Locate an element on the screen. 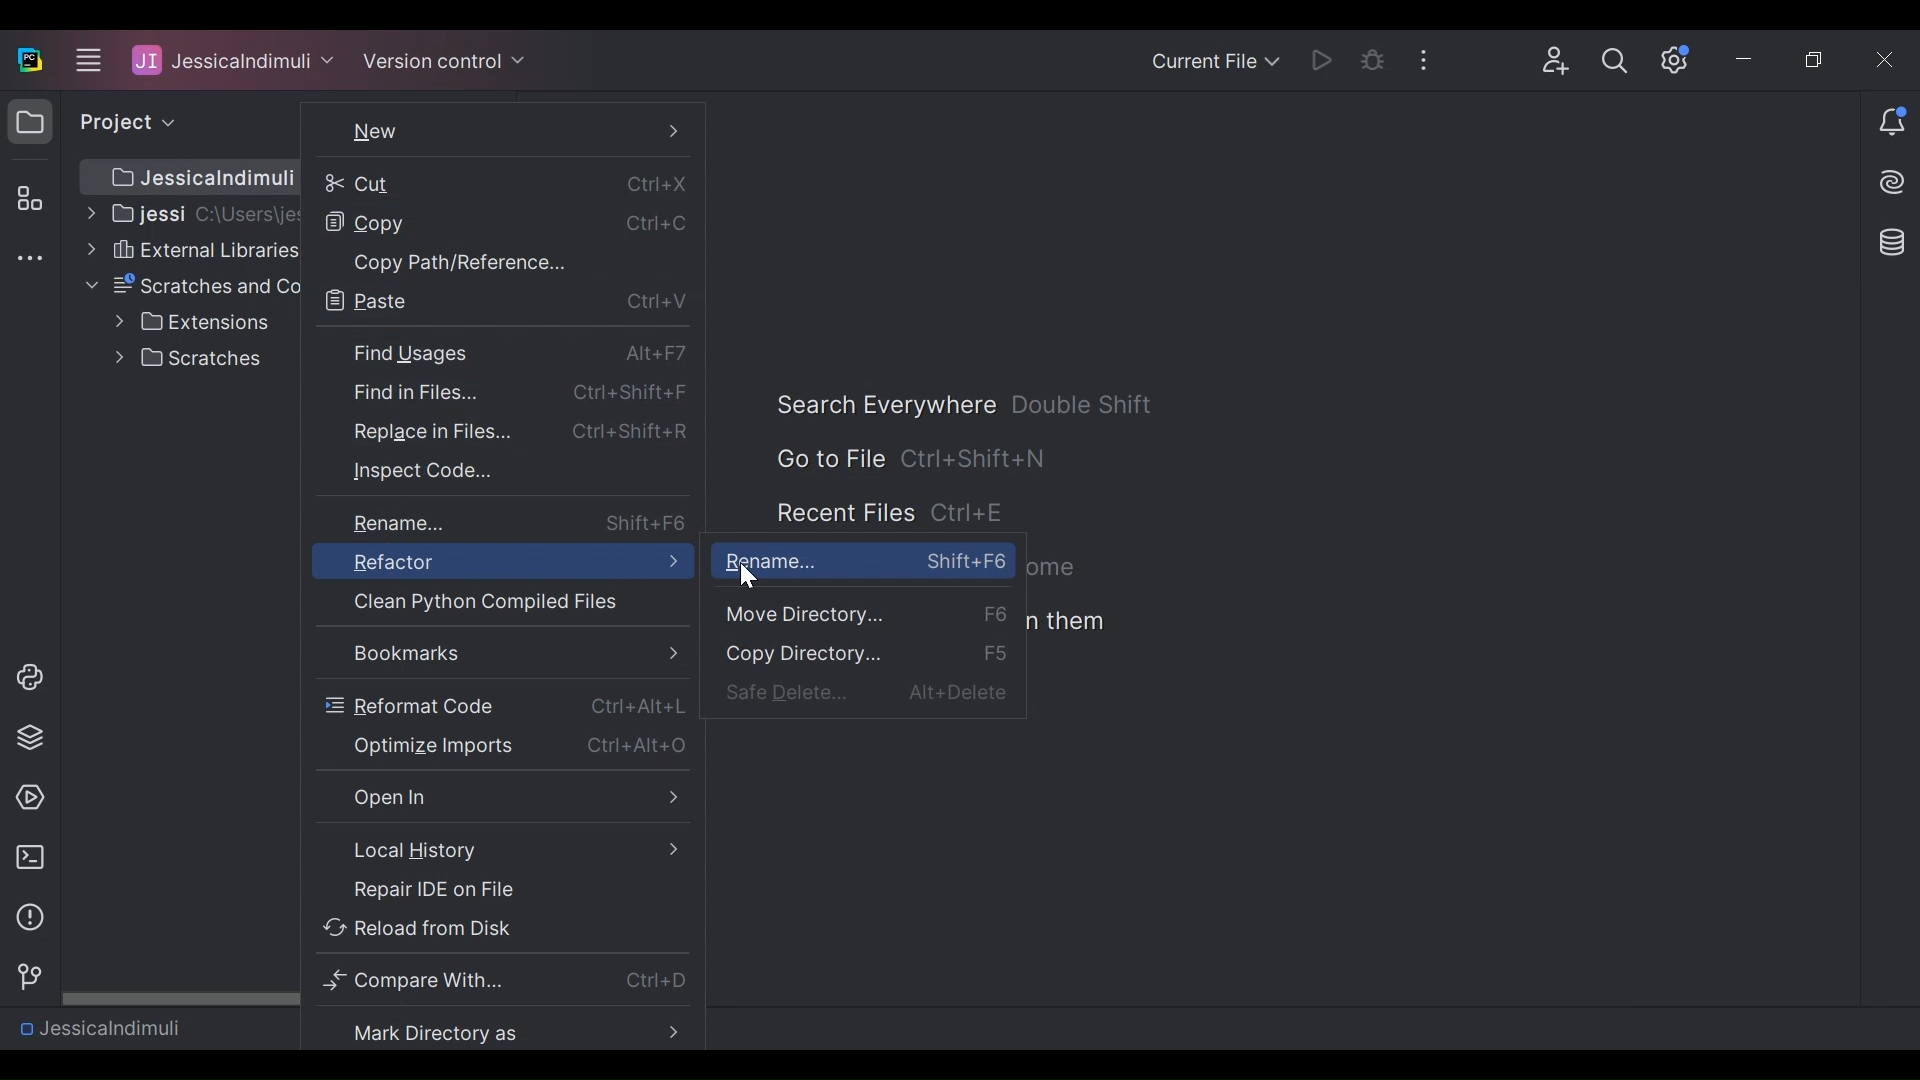 The width and height of the screenshot is (1920, 1080). version control is located at coordinates (24, 977).